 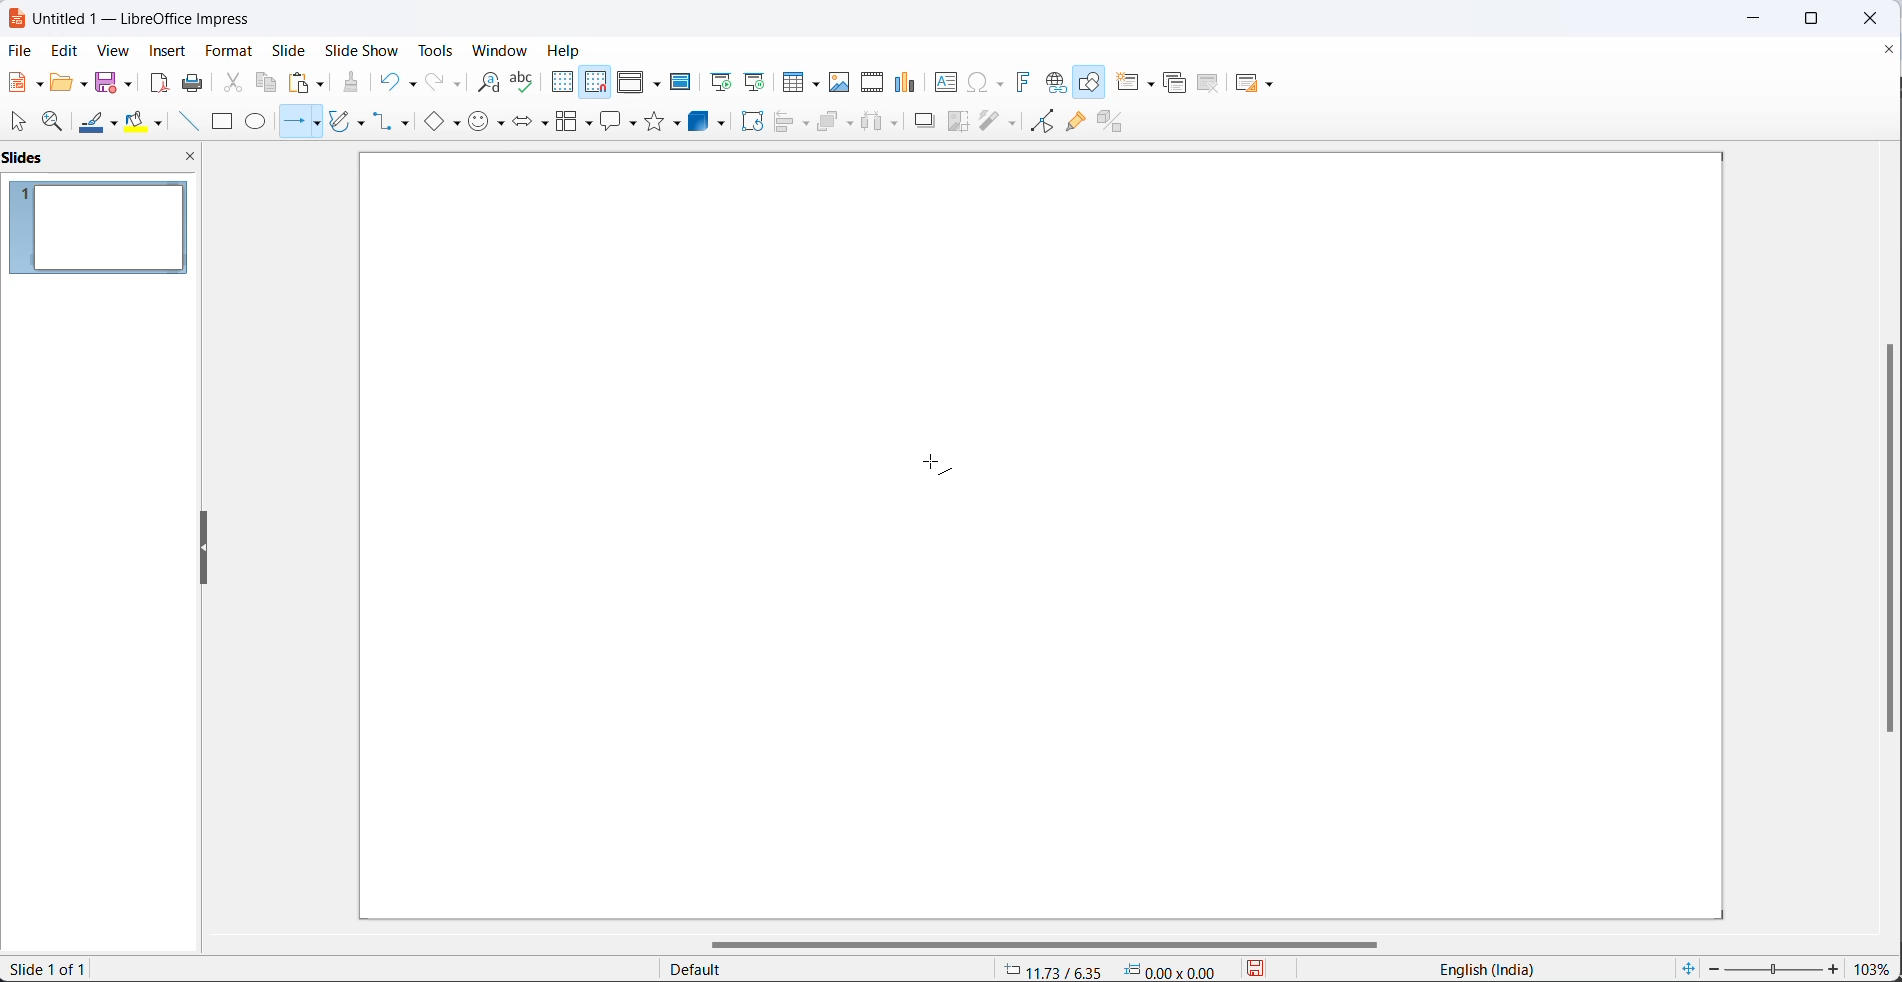 I want to click on new slide , so click(x=1138, y=82).